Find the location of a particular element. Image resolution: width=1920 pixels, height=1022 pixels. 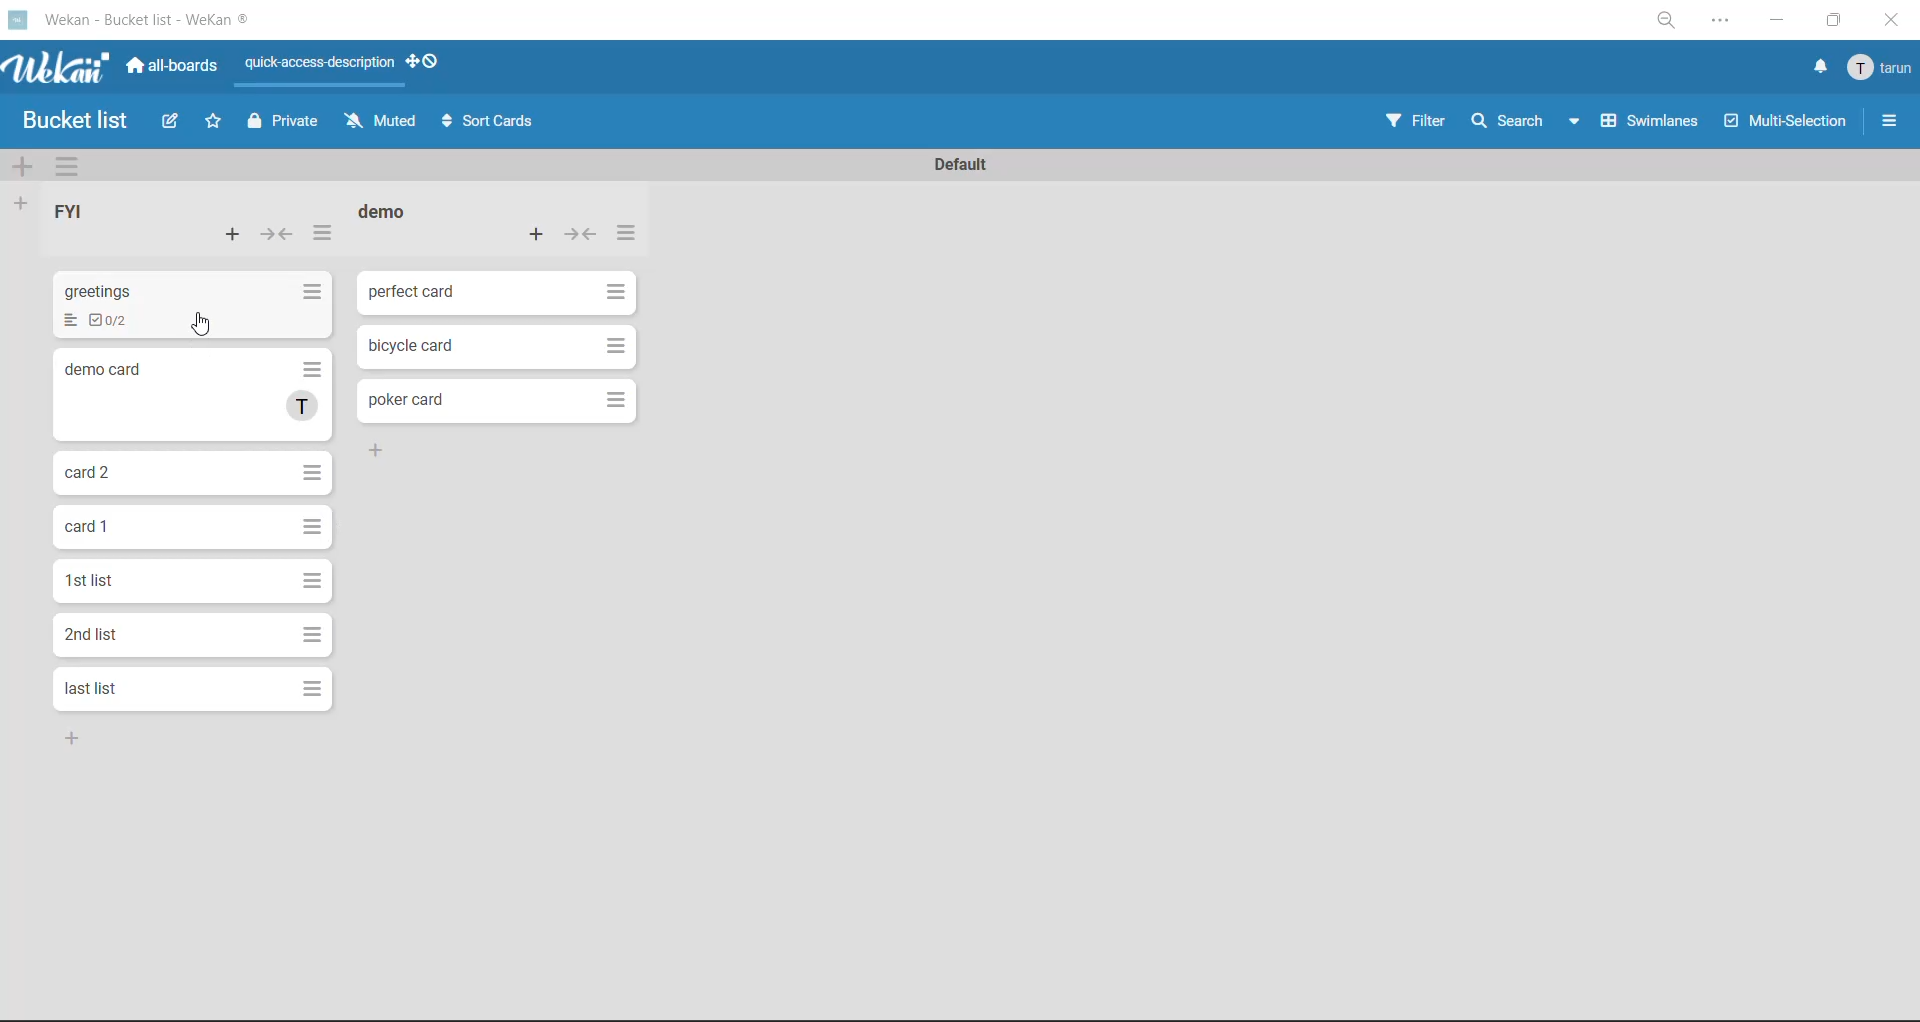

app logo is located at coordinates (59, 70).